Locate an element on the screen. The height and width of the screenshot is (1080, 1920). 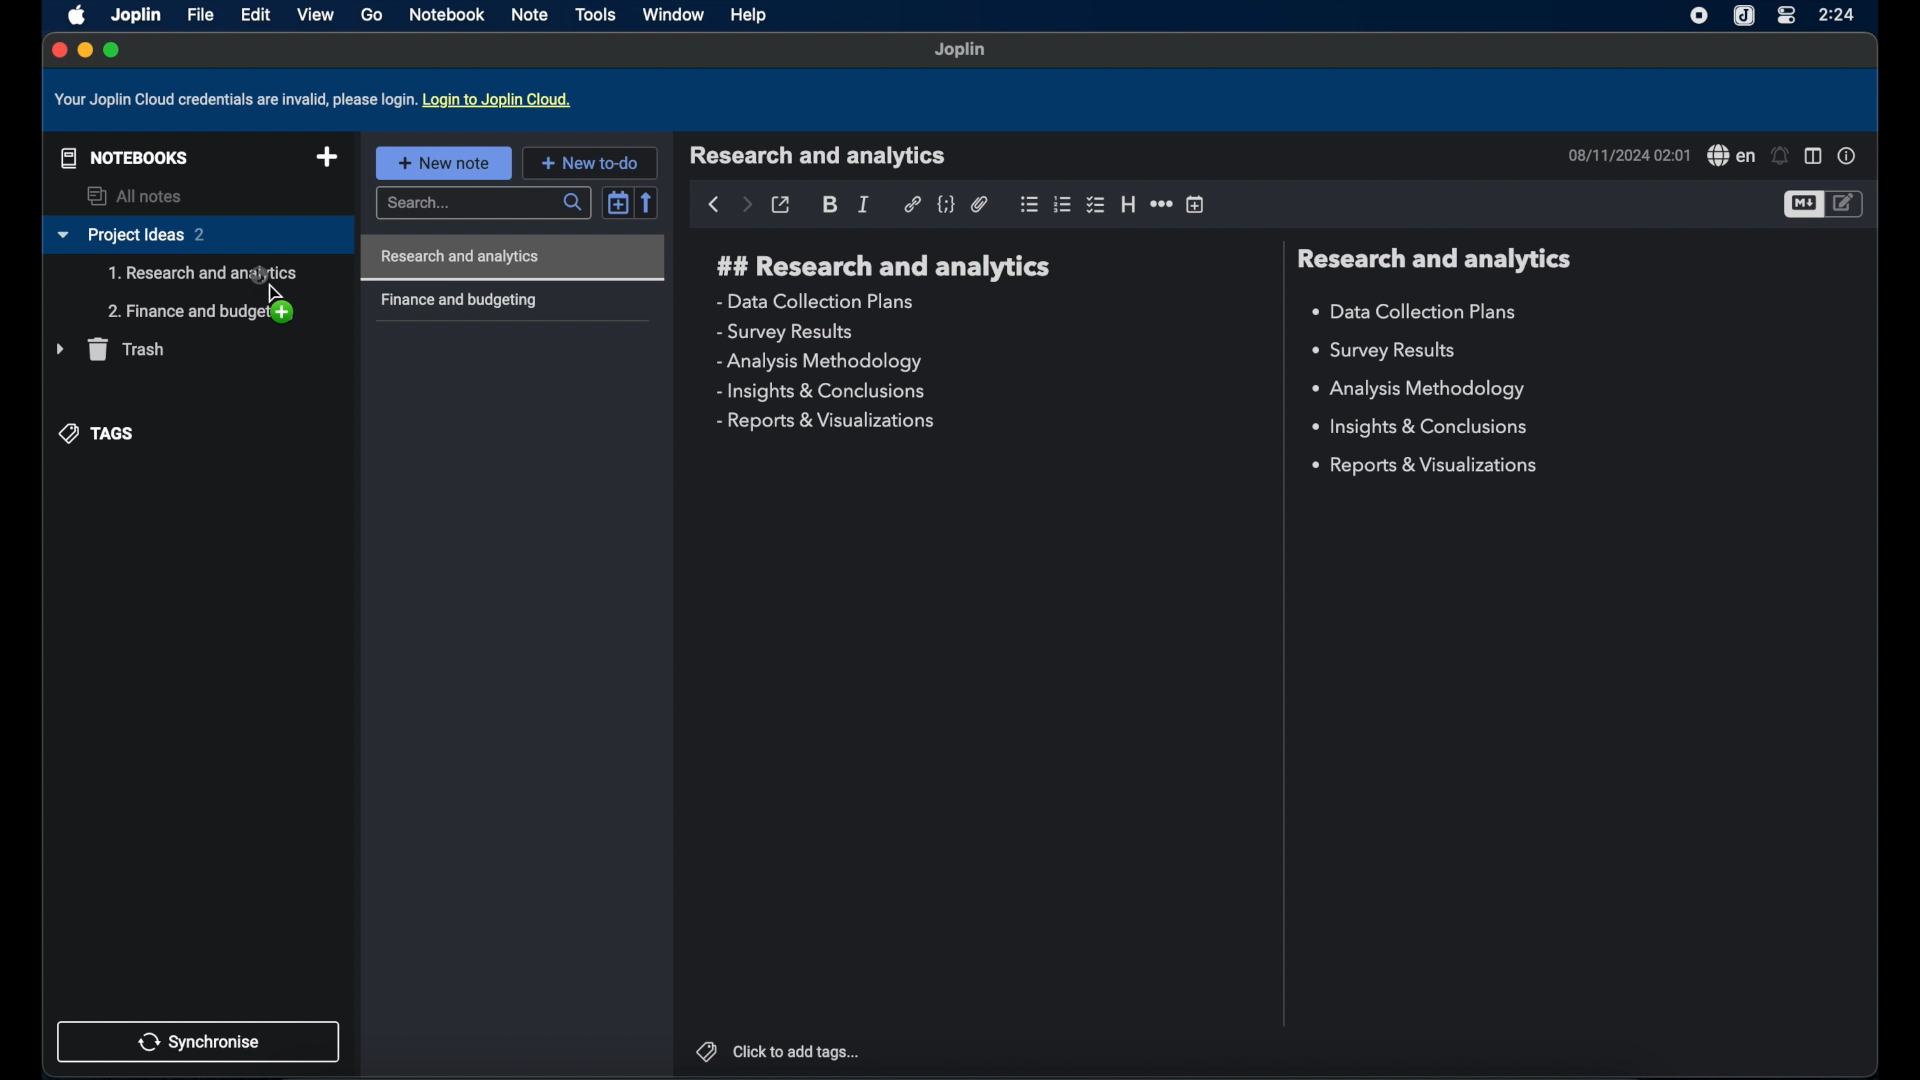
horizontal rule is located at coordinates (1161, 205).